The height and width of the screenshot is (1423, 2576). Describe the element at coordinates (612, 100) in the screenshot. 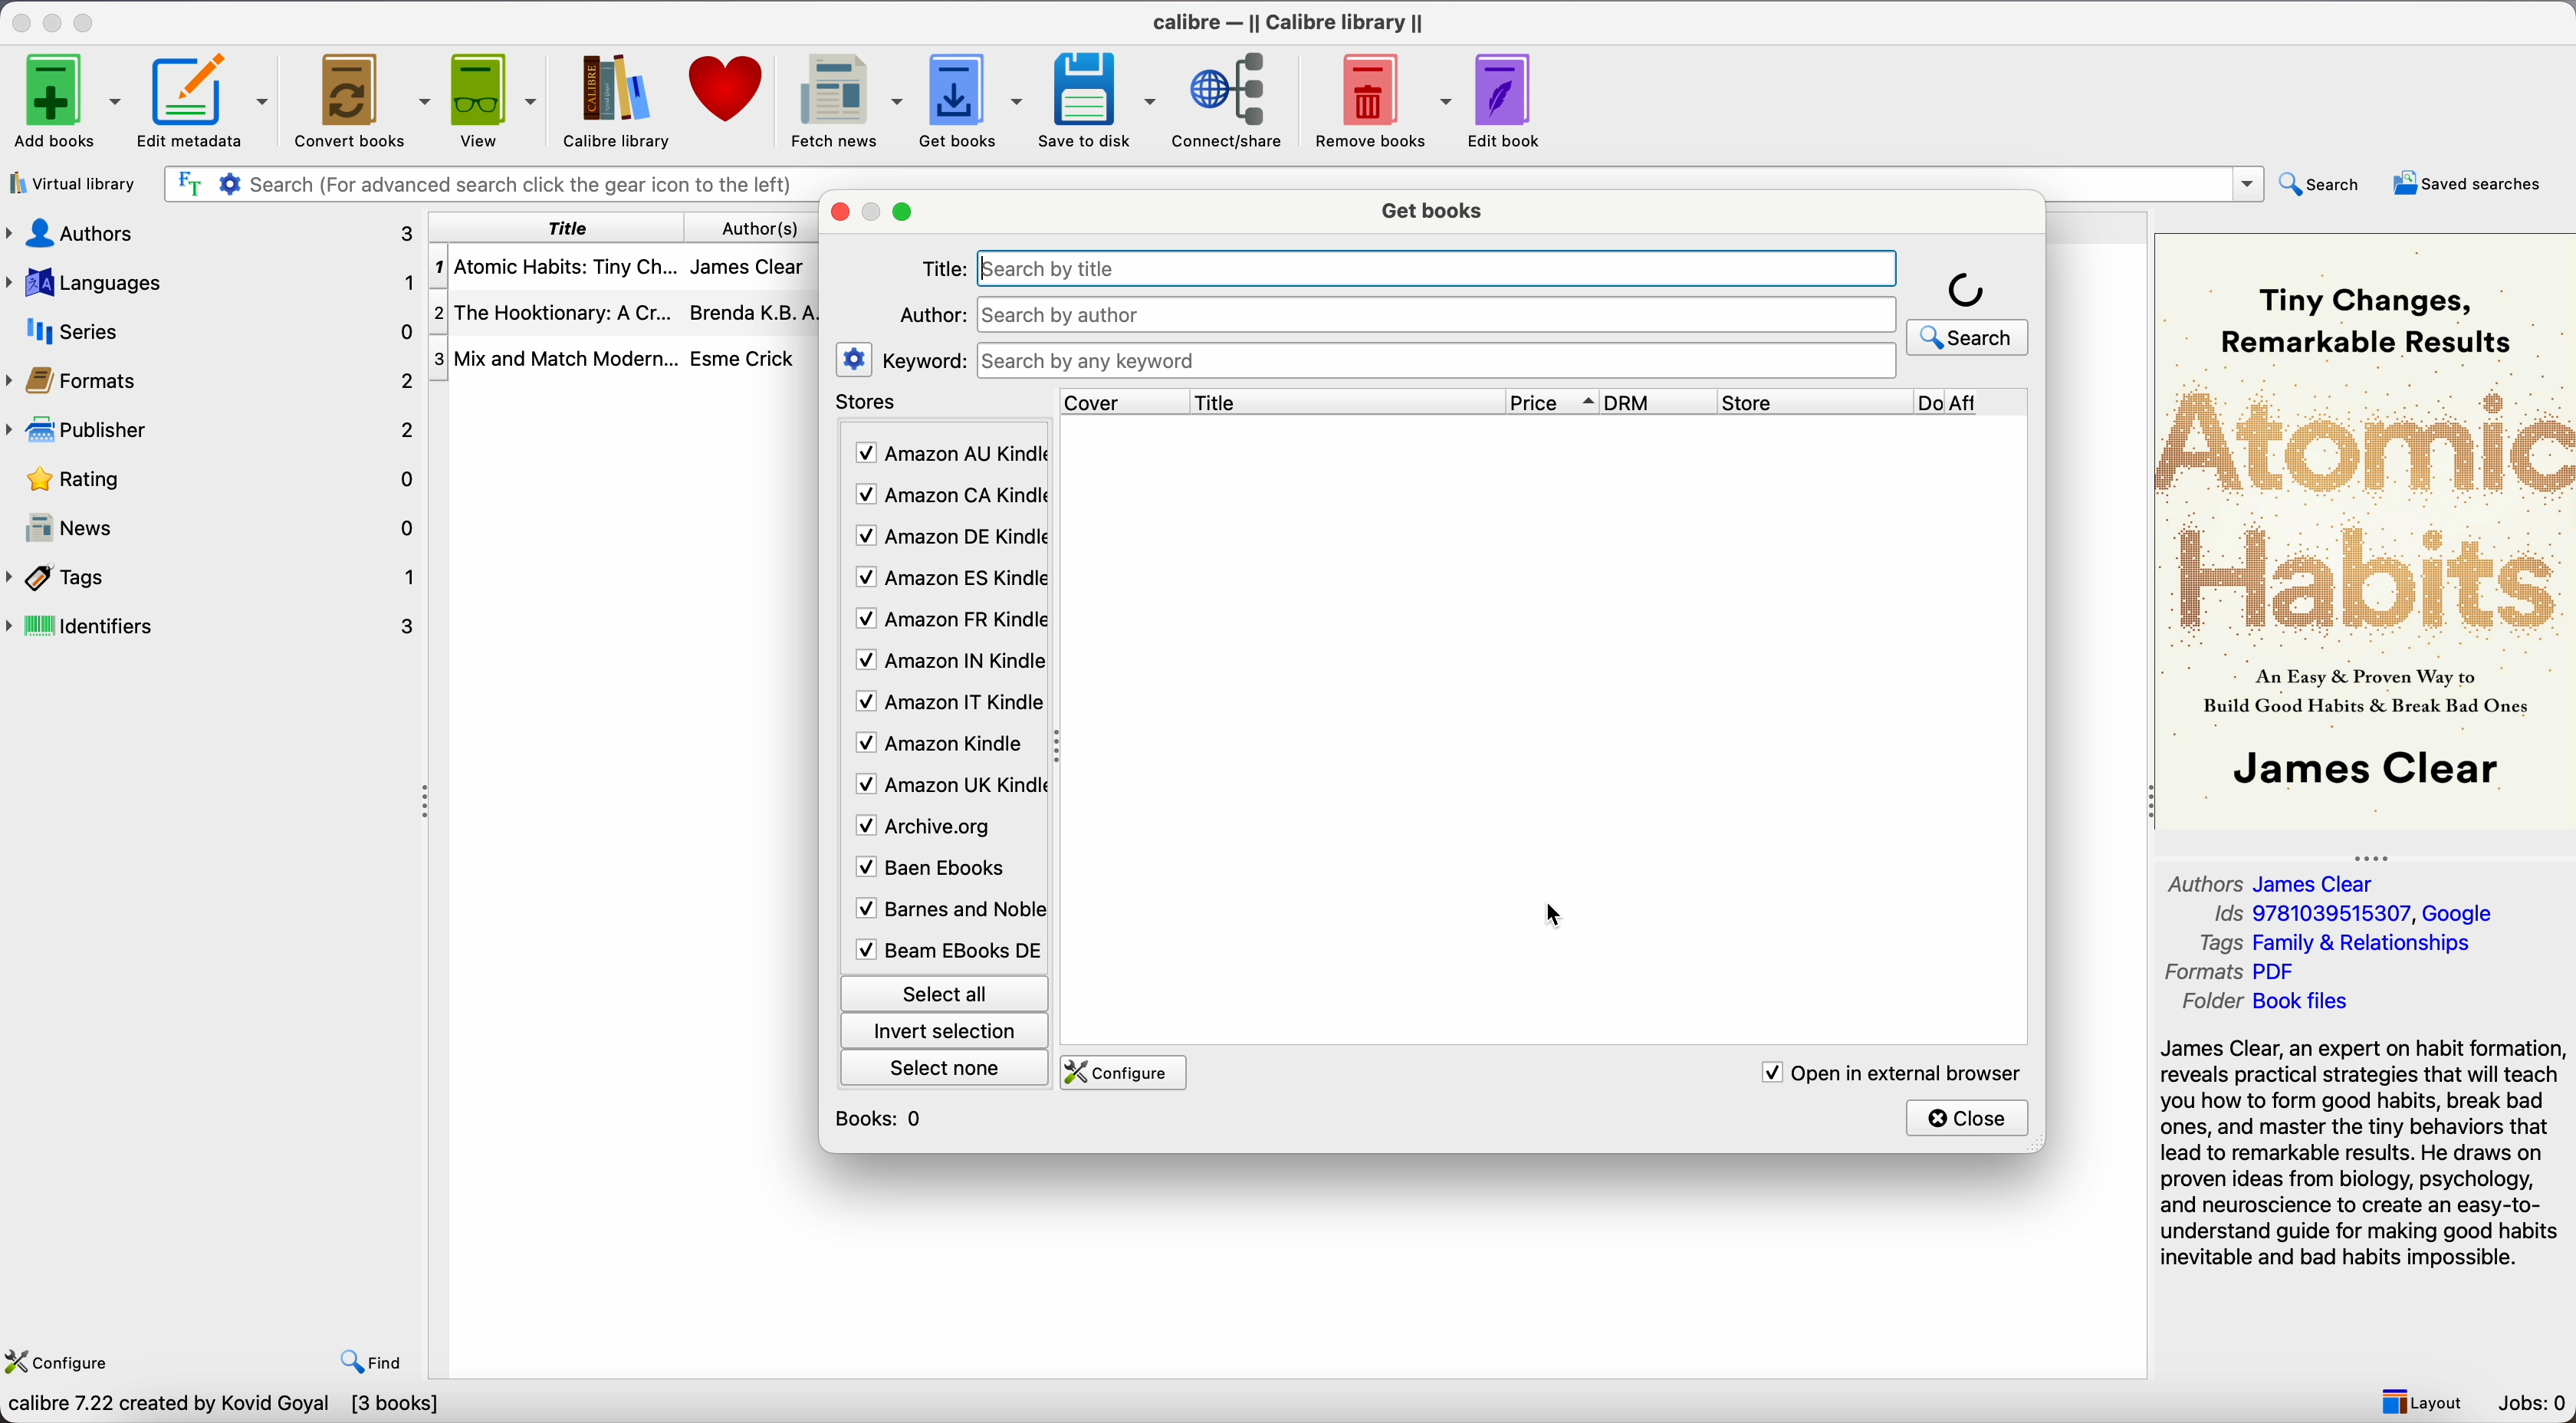

I see `Calibre library` at that location.